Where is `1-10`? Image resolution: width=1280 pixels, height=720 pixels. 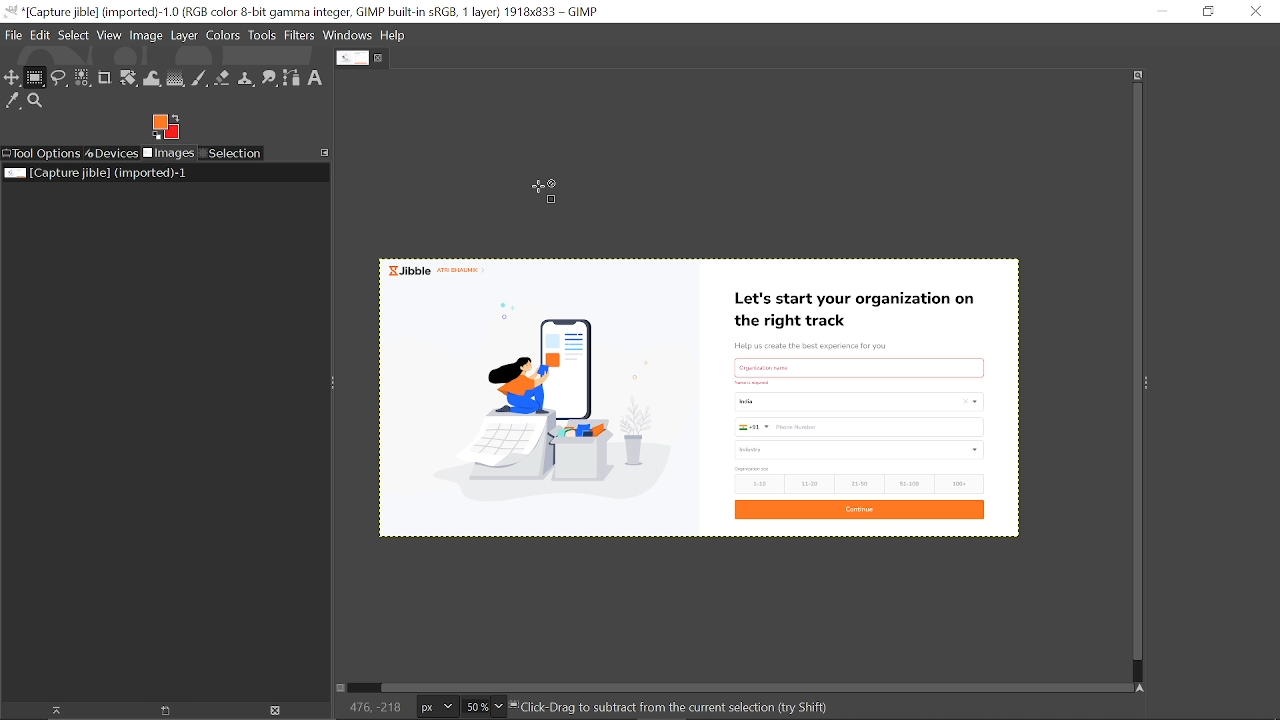 1-10 is located at coordinates (756, 484).